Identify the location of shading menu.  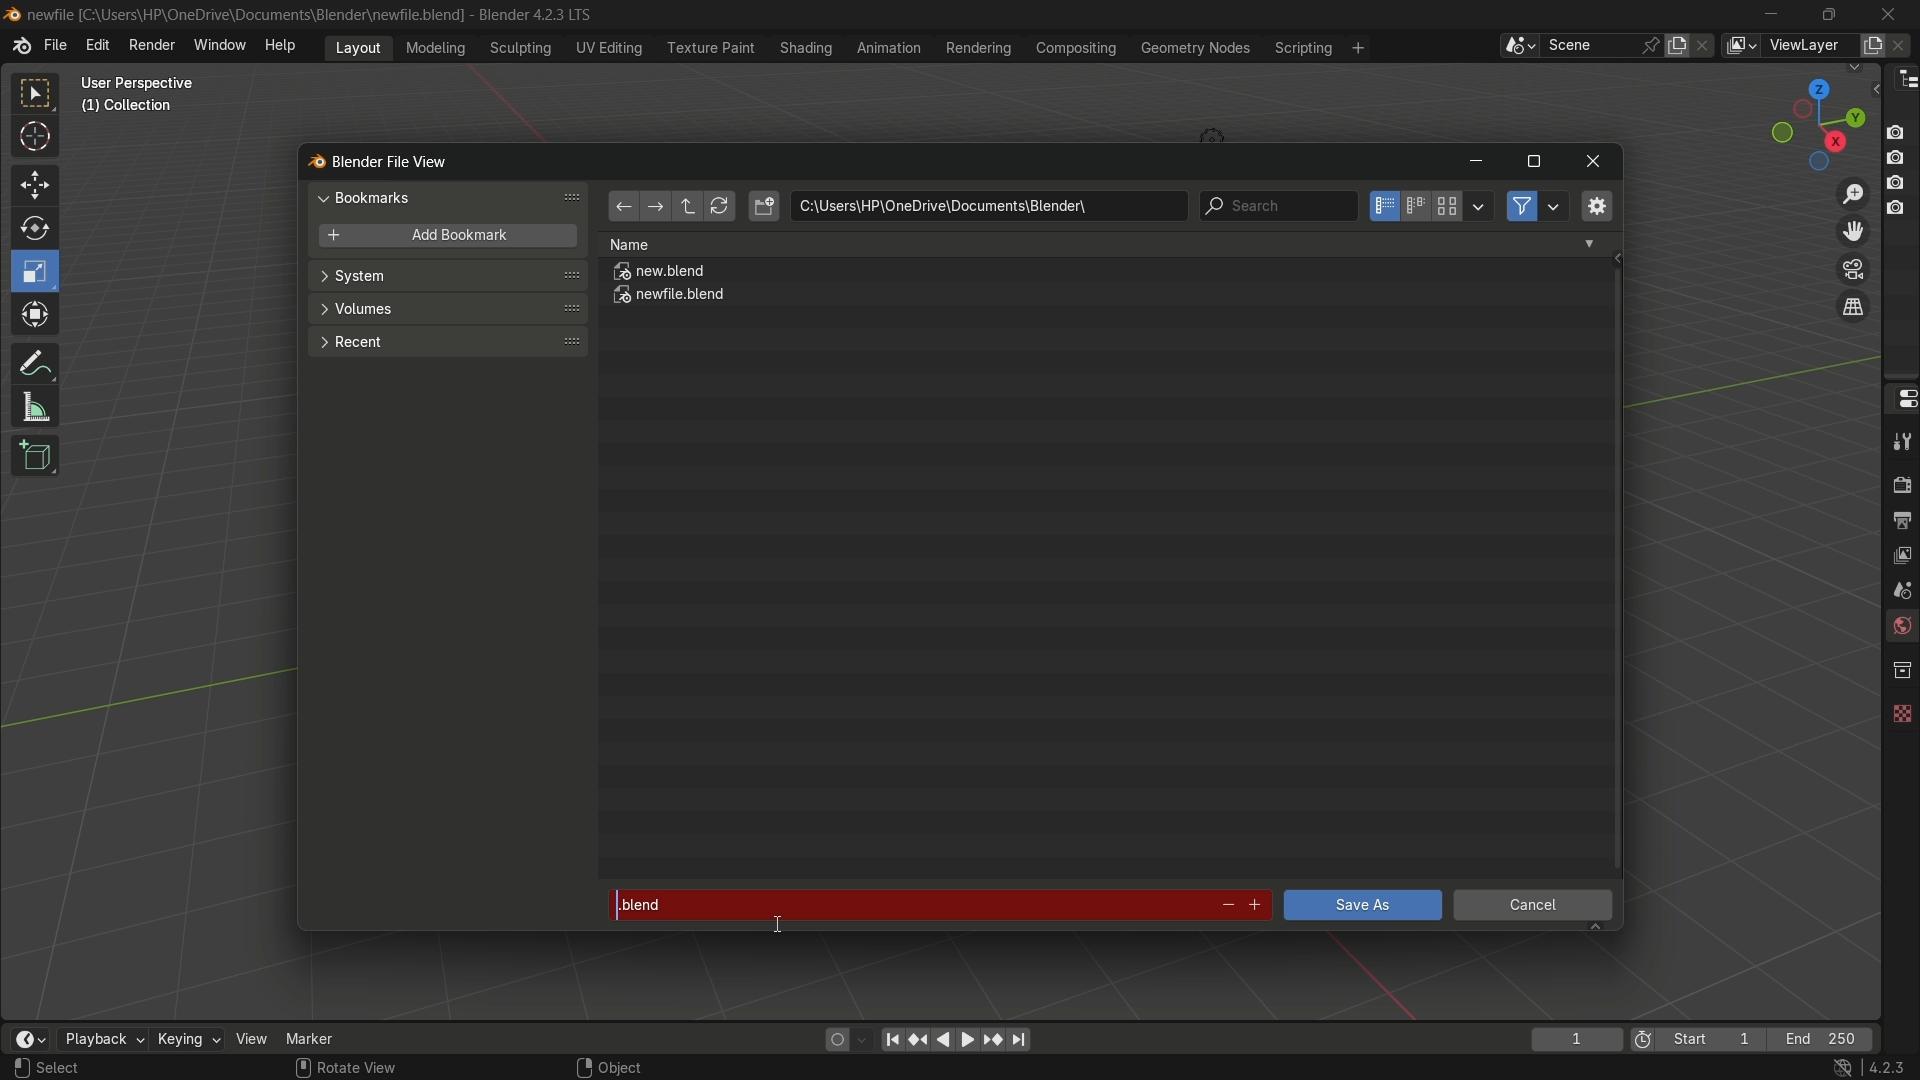
(803, 47).